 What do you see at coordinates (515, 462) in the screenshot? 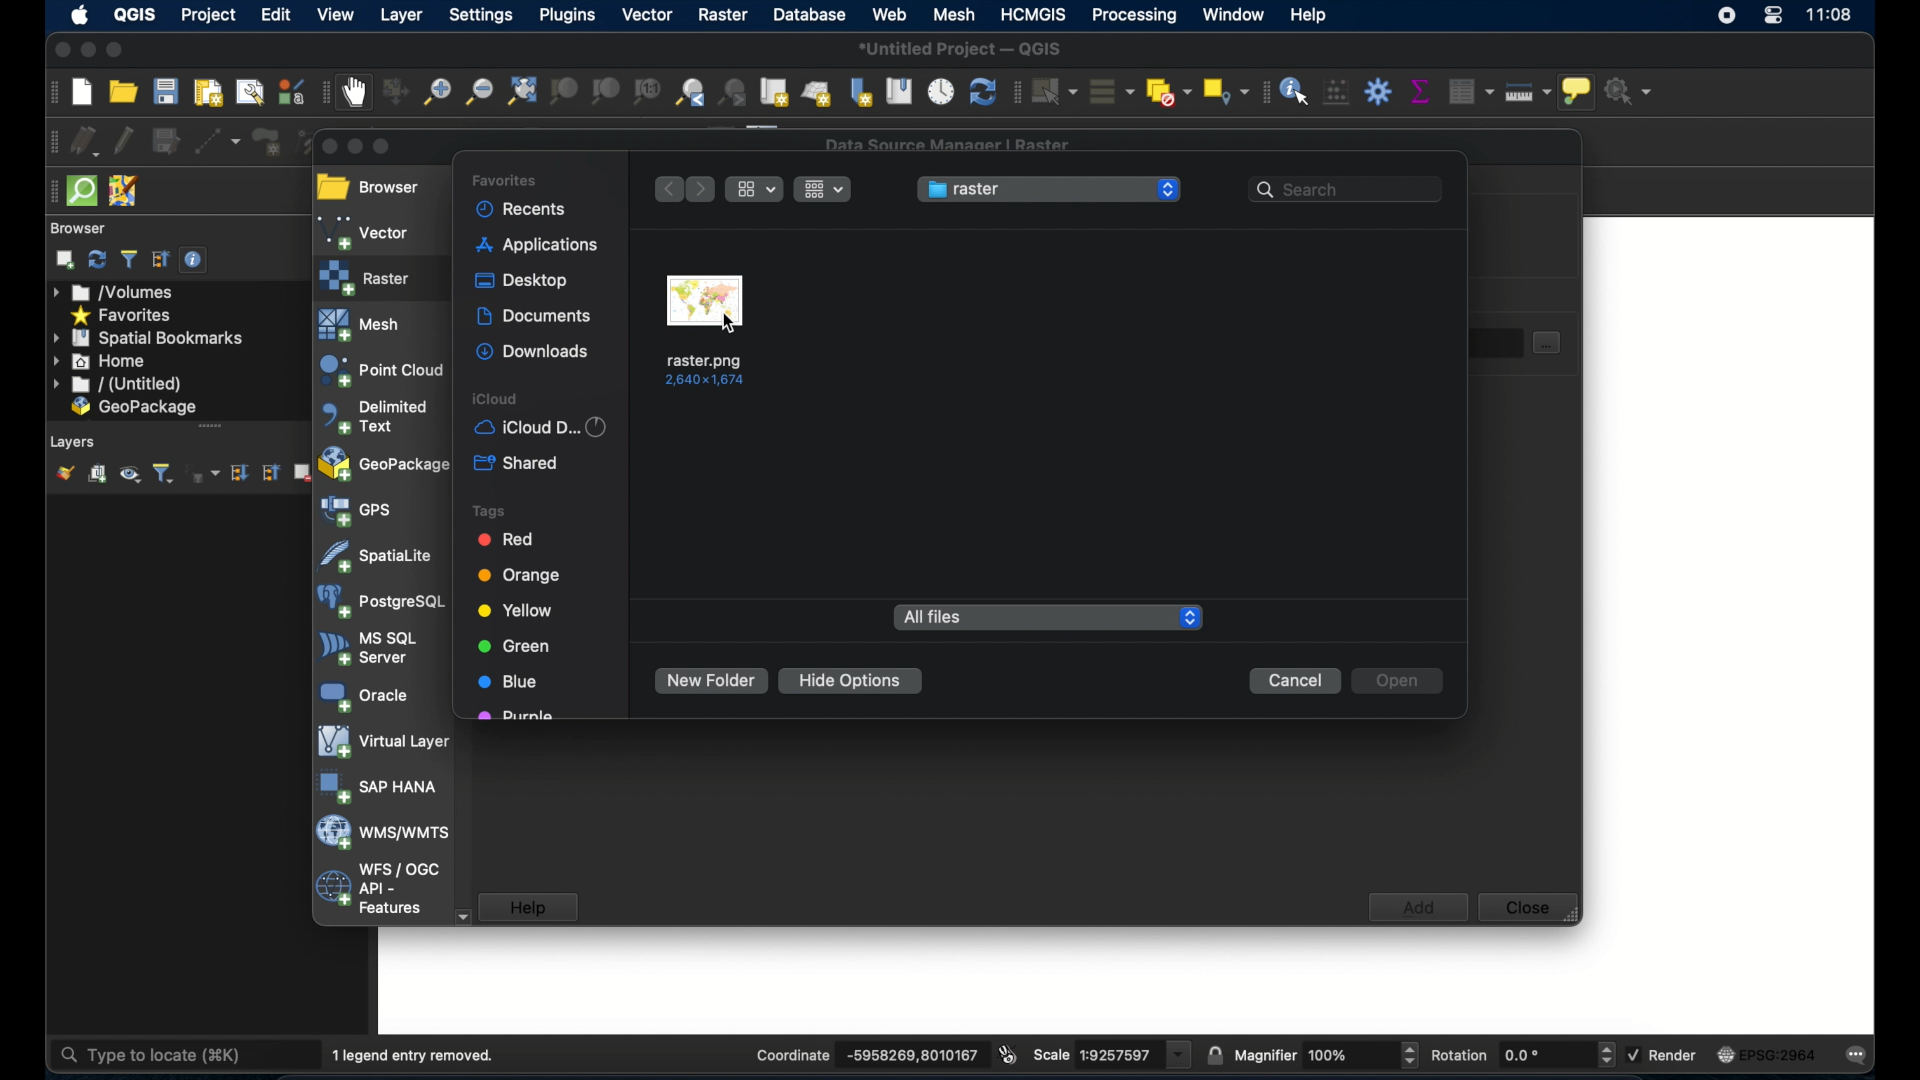
I see `shared` at bounding box center [515, 462].